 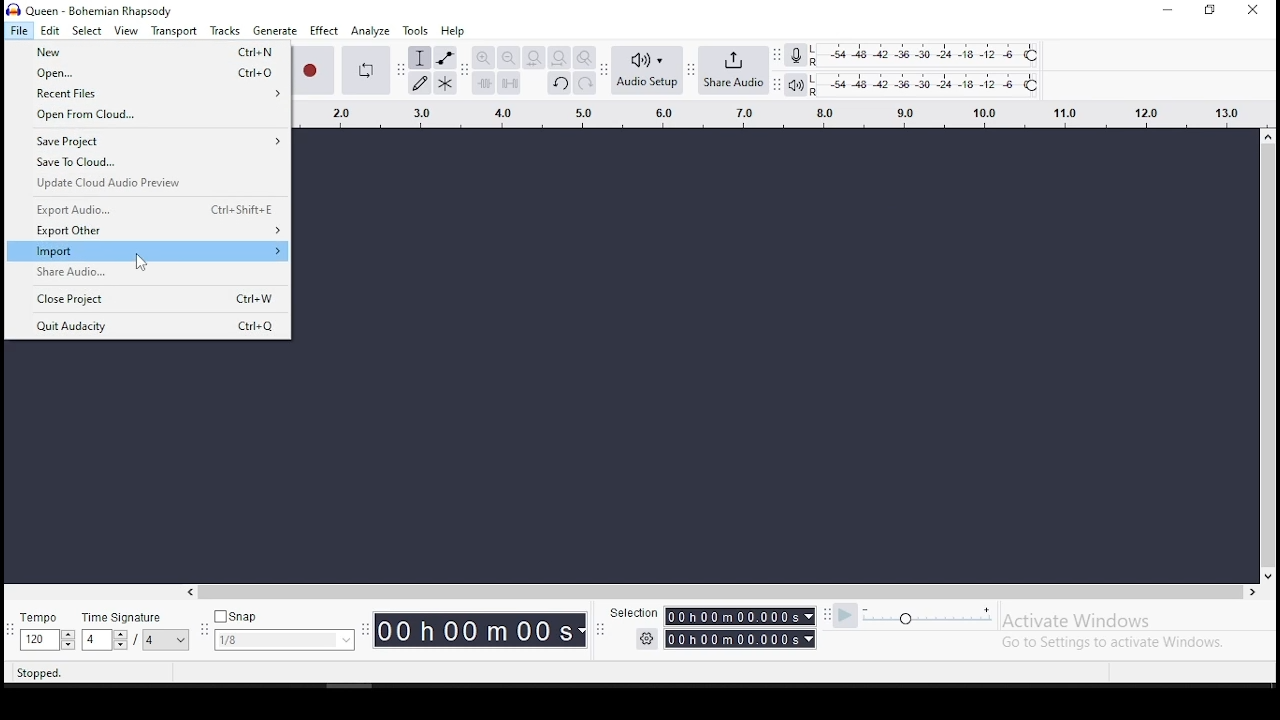 I want to click on recording level, so click(x=940, y=54).